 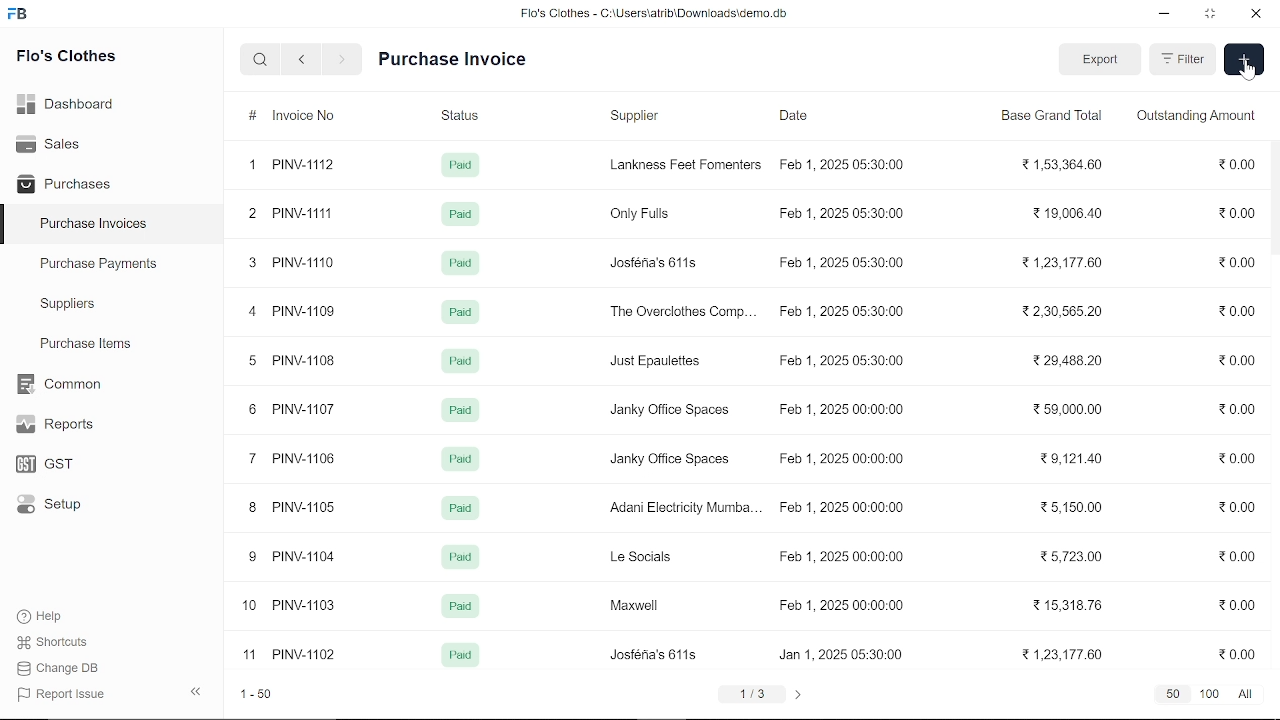 I want to click on Base Grand Total, so click(x=1047, y=117).